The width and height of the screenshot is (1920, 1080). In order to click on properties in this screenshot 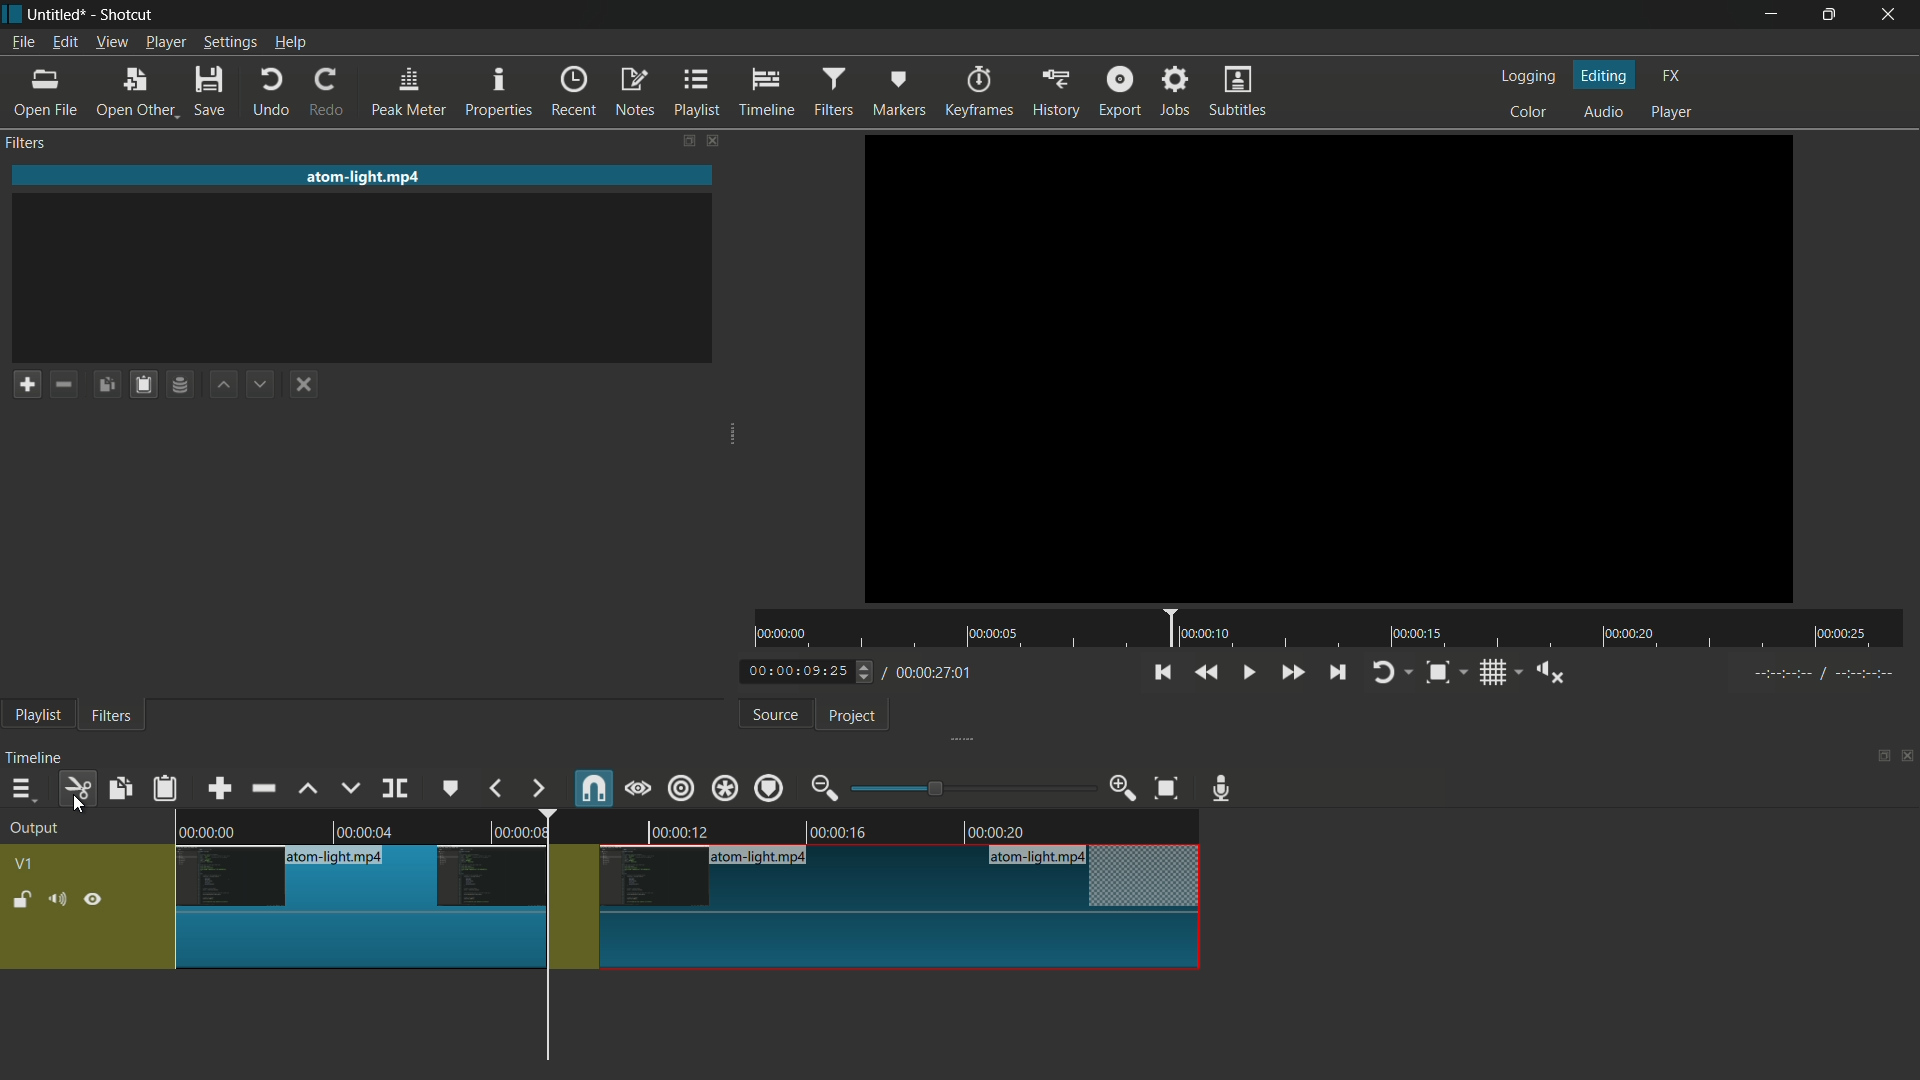, I will do `click(501, 93)`.